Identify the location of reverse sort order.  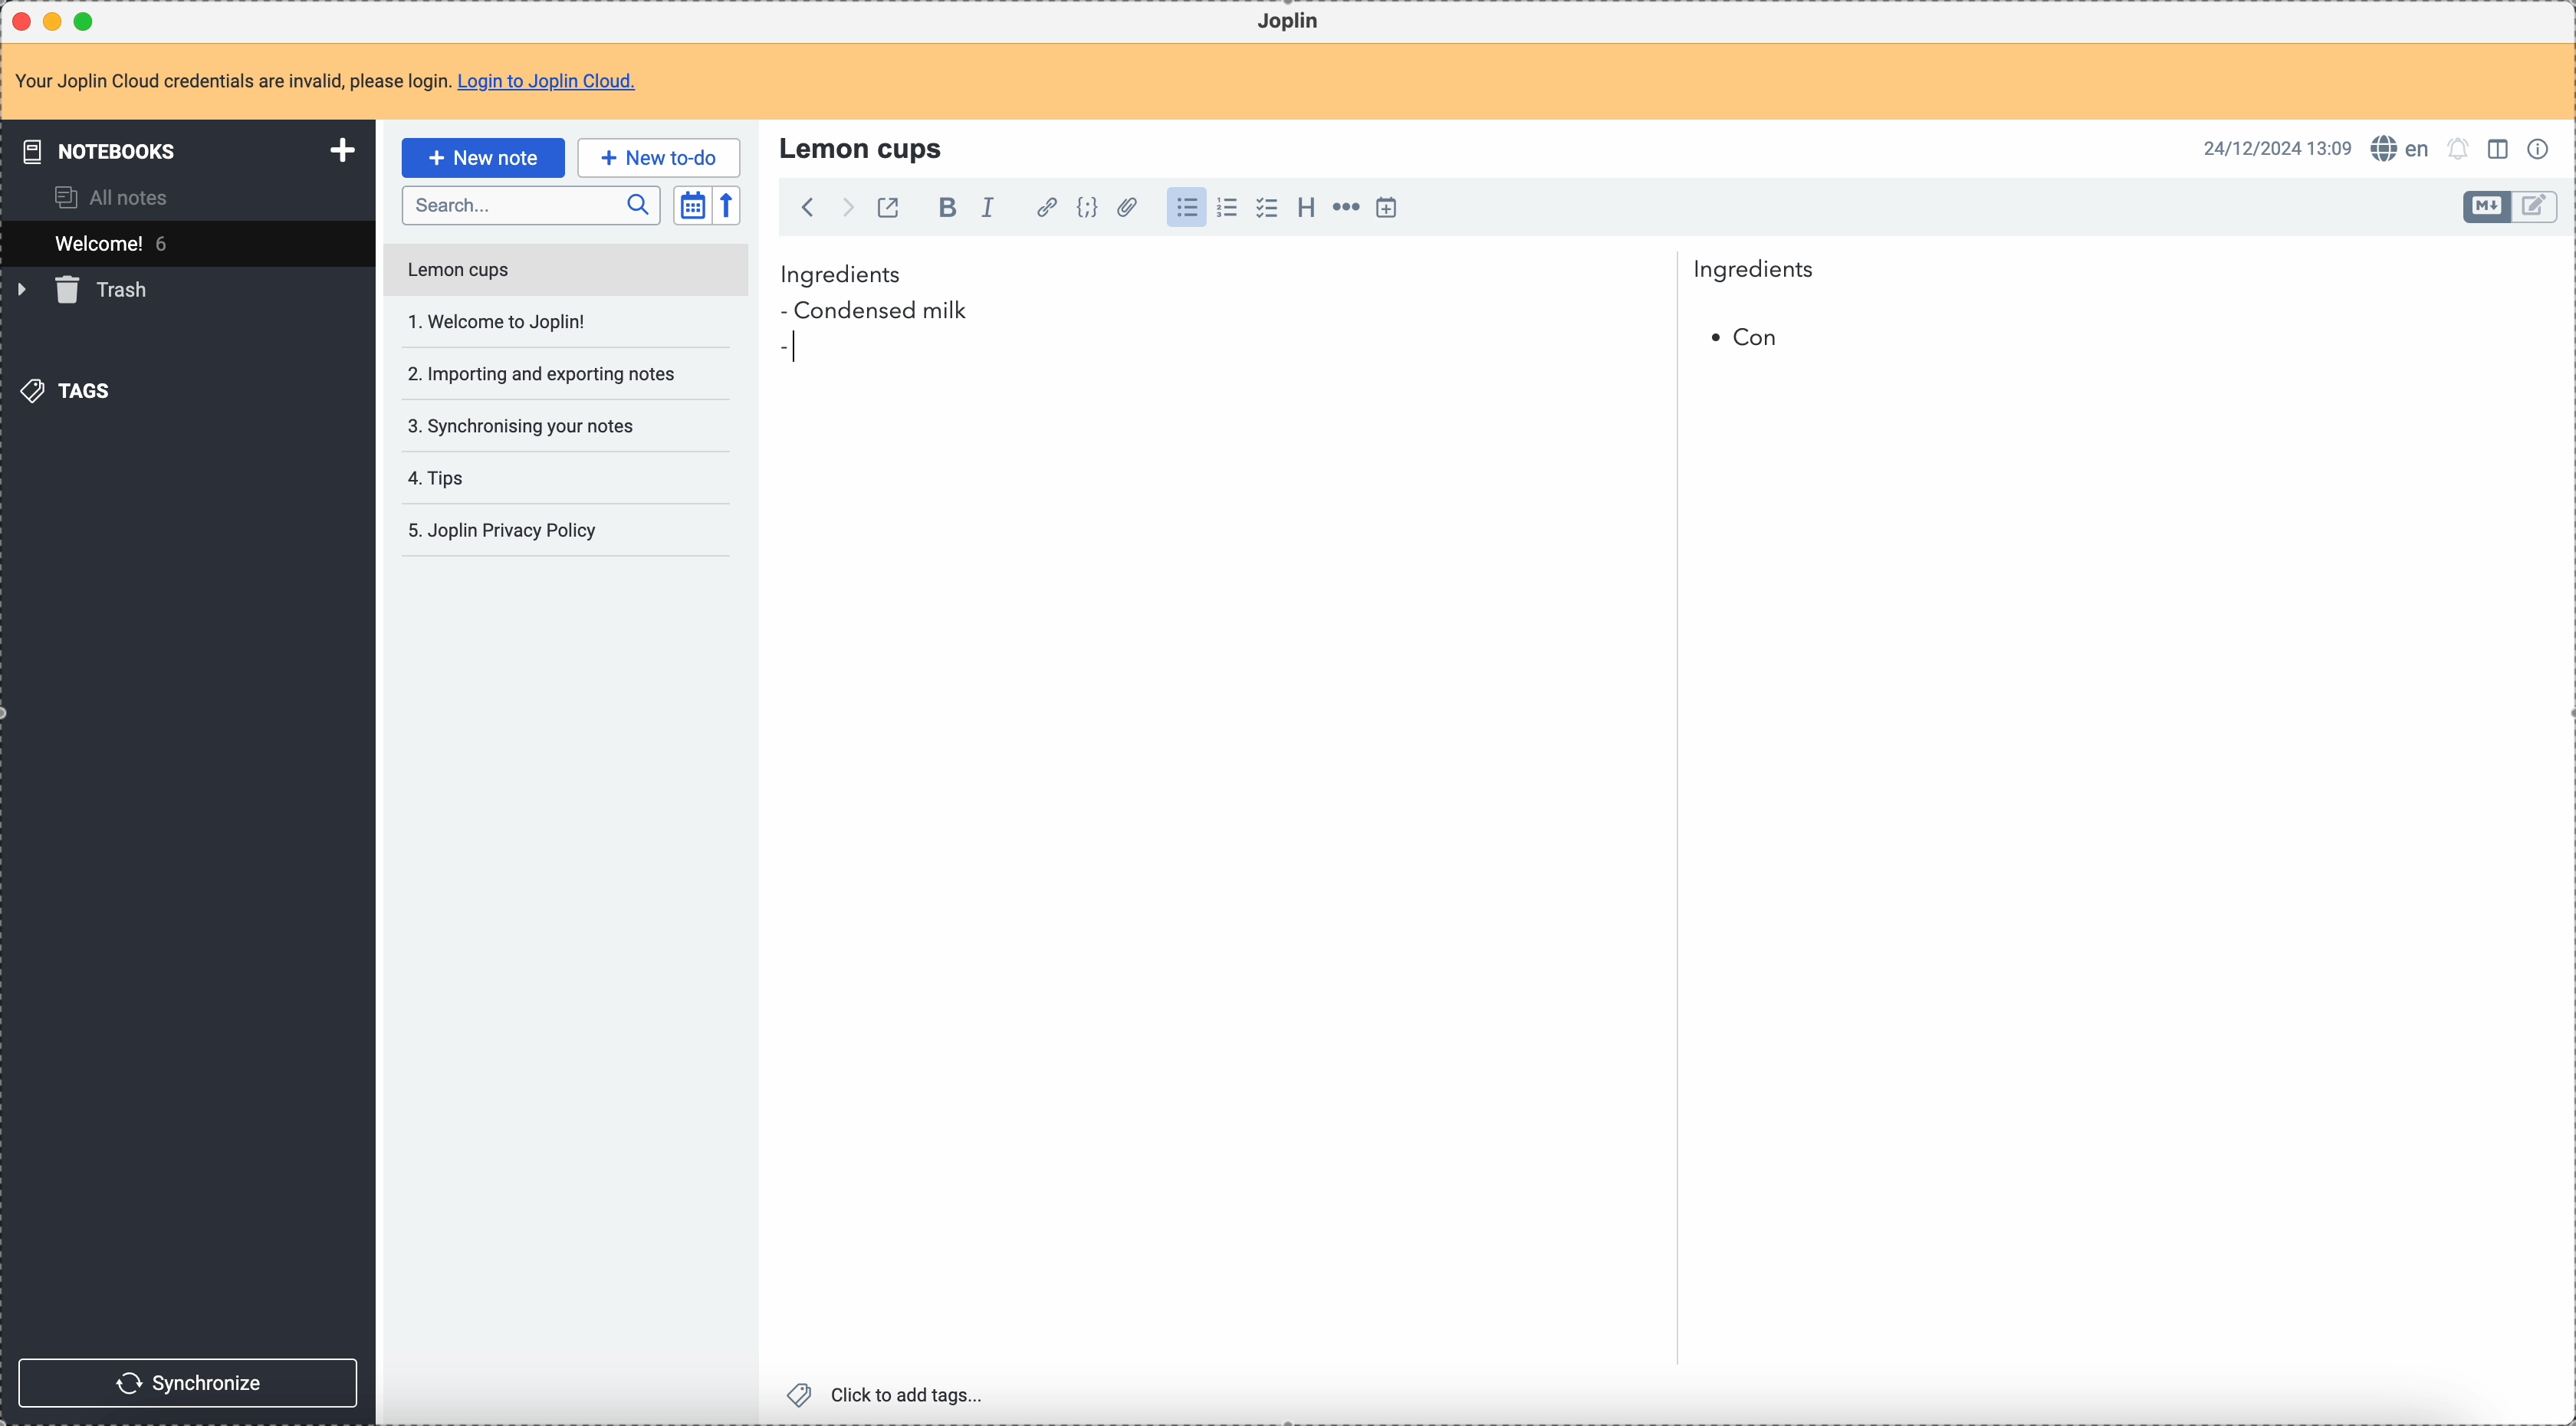
(730, 206).